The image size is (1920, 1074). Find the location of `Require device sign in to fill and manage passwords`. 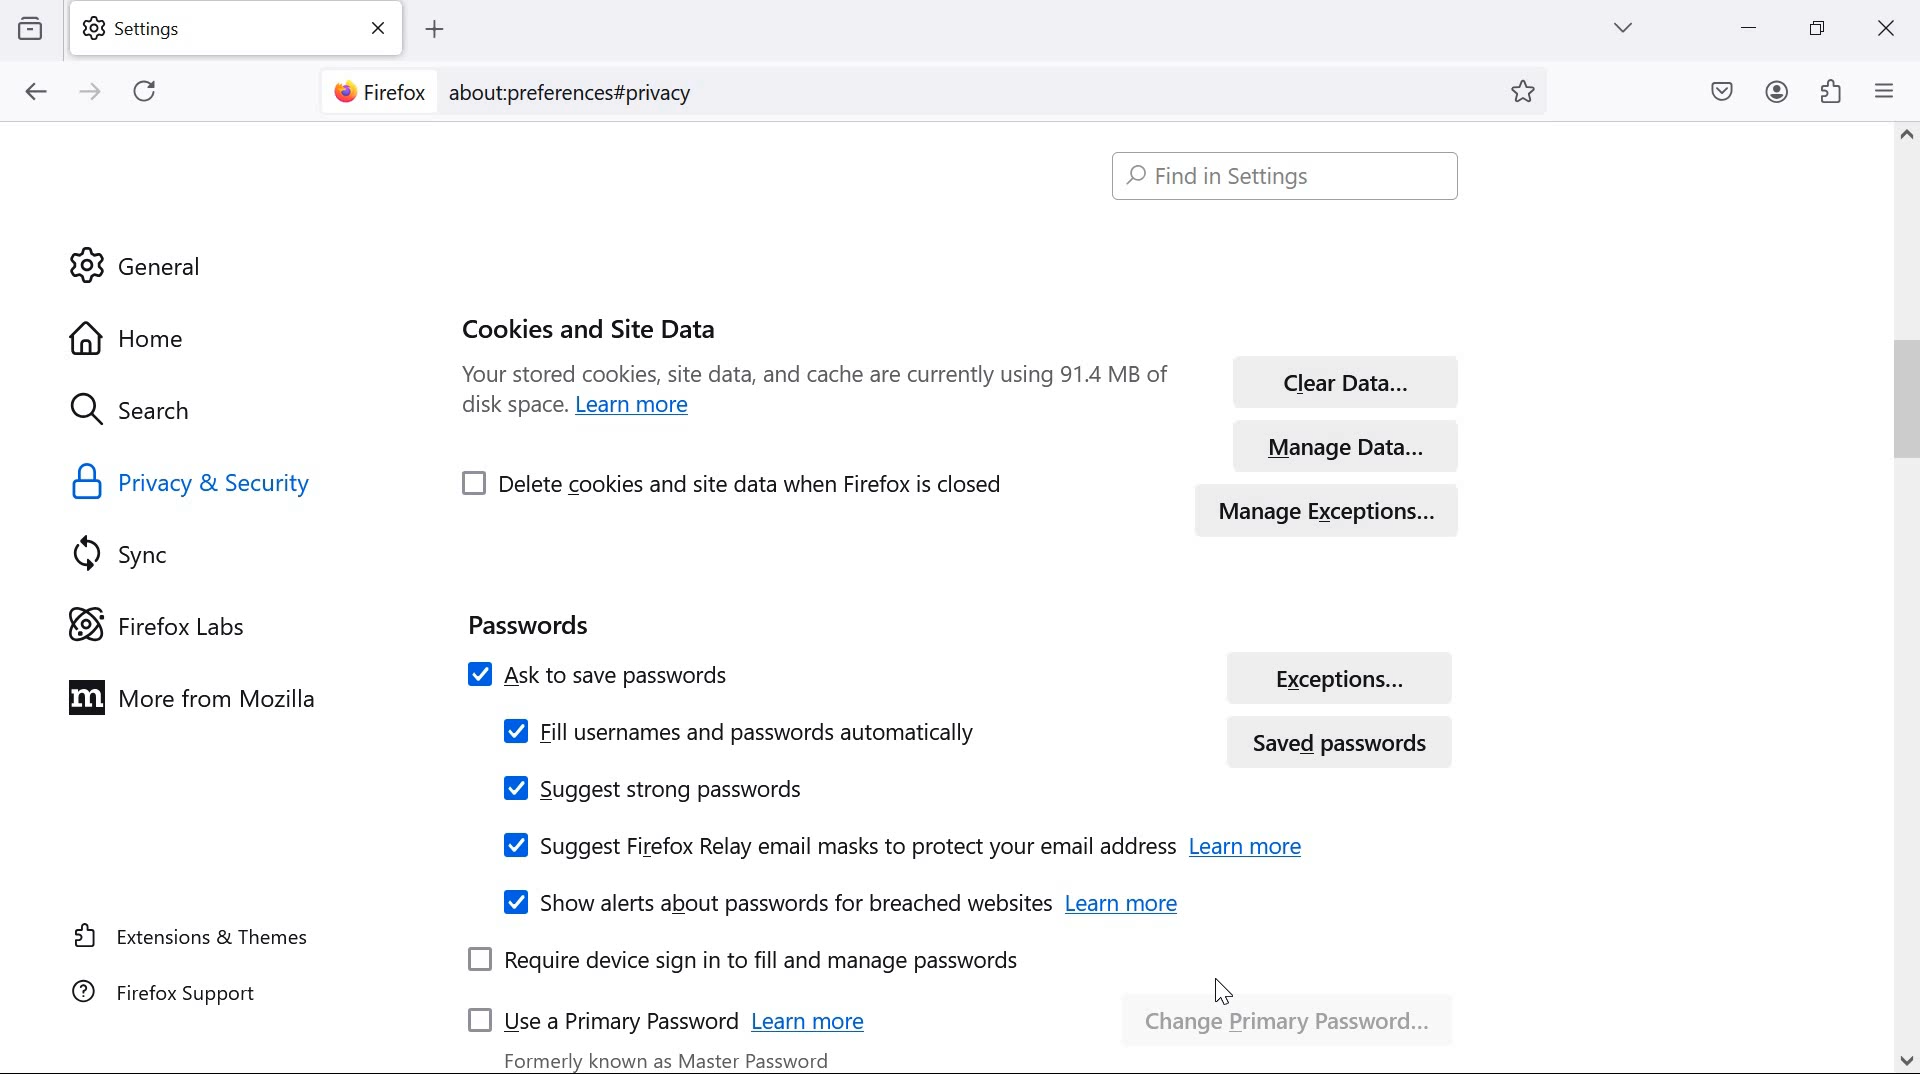

Require device sign in to fill and manage passwords is located at coordinates (744, 962).